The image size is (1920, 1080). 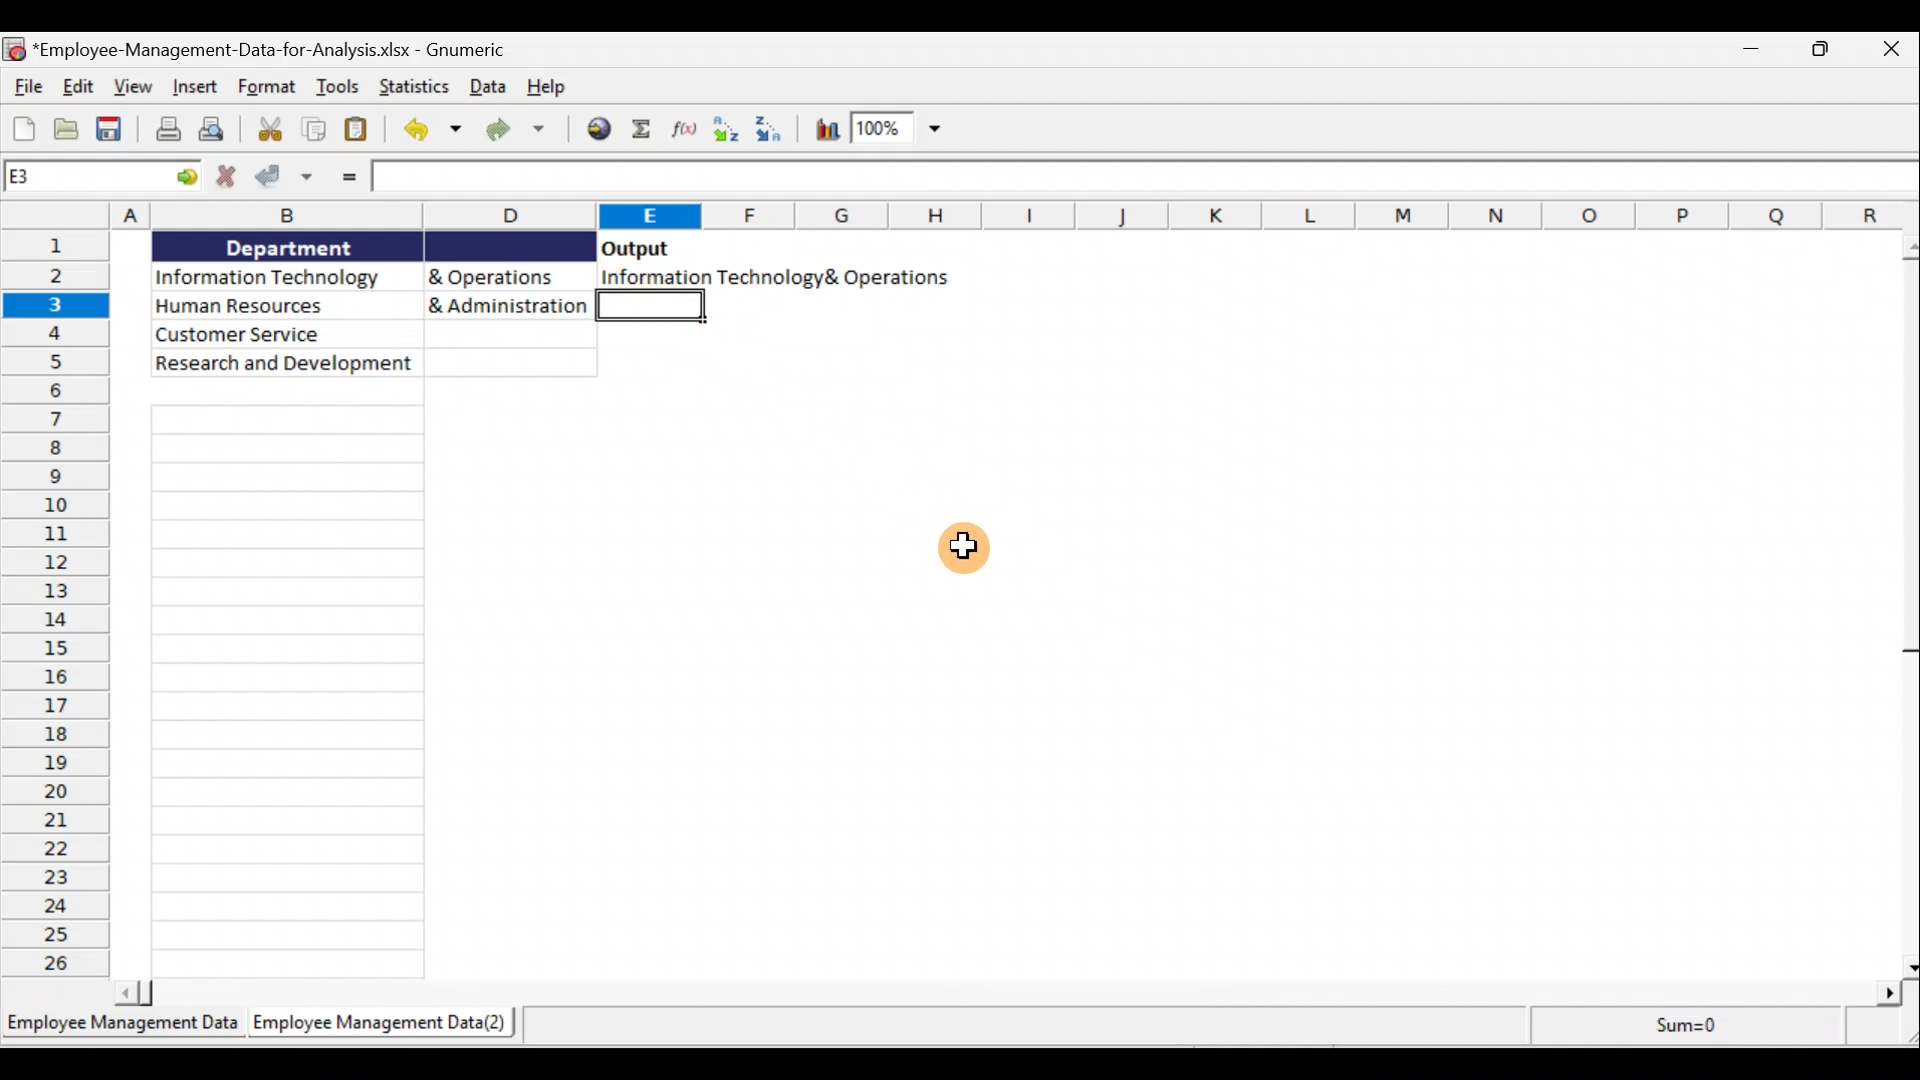 What do you see at coordinates (286, 180) in the screenshot?
I see `Accept change` at bounding box center [286, 180].